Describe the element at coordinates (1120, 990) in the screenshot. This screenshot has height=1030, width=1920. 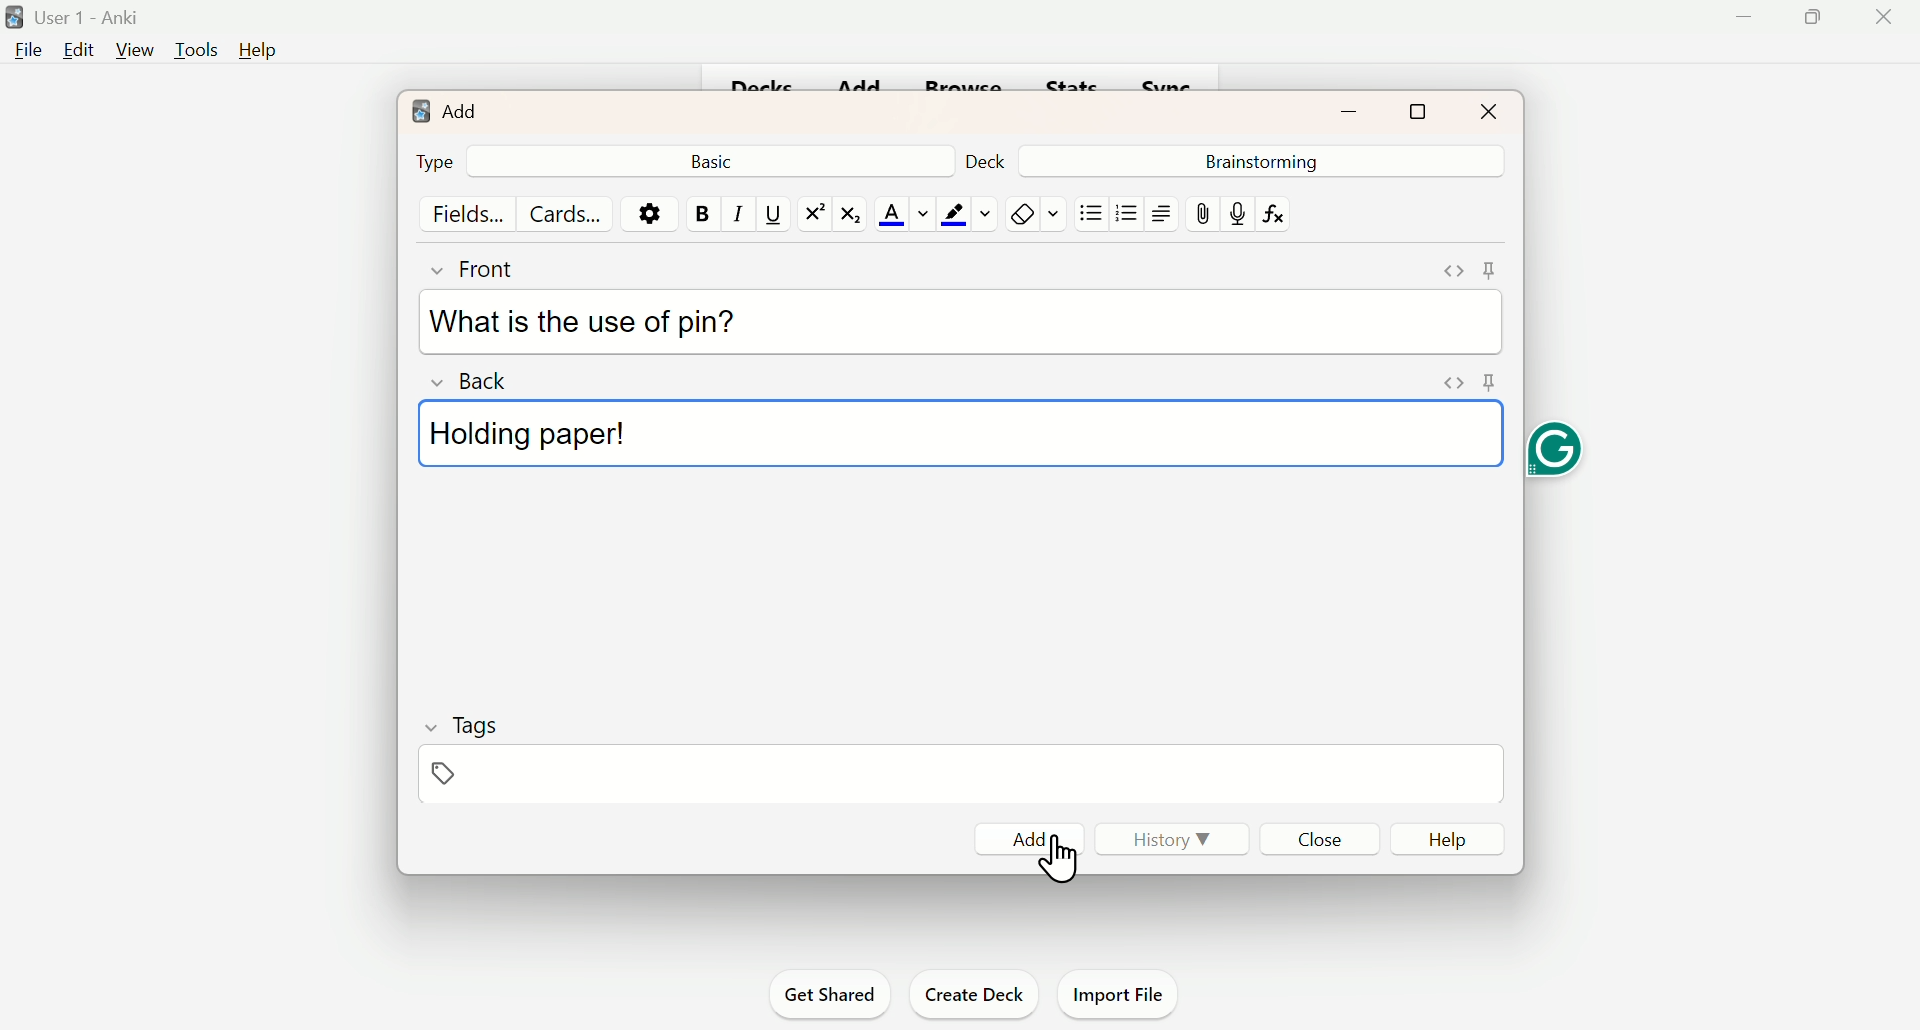
I see `Import File` at that location.